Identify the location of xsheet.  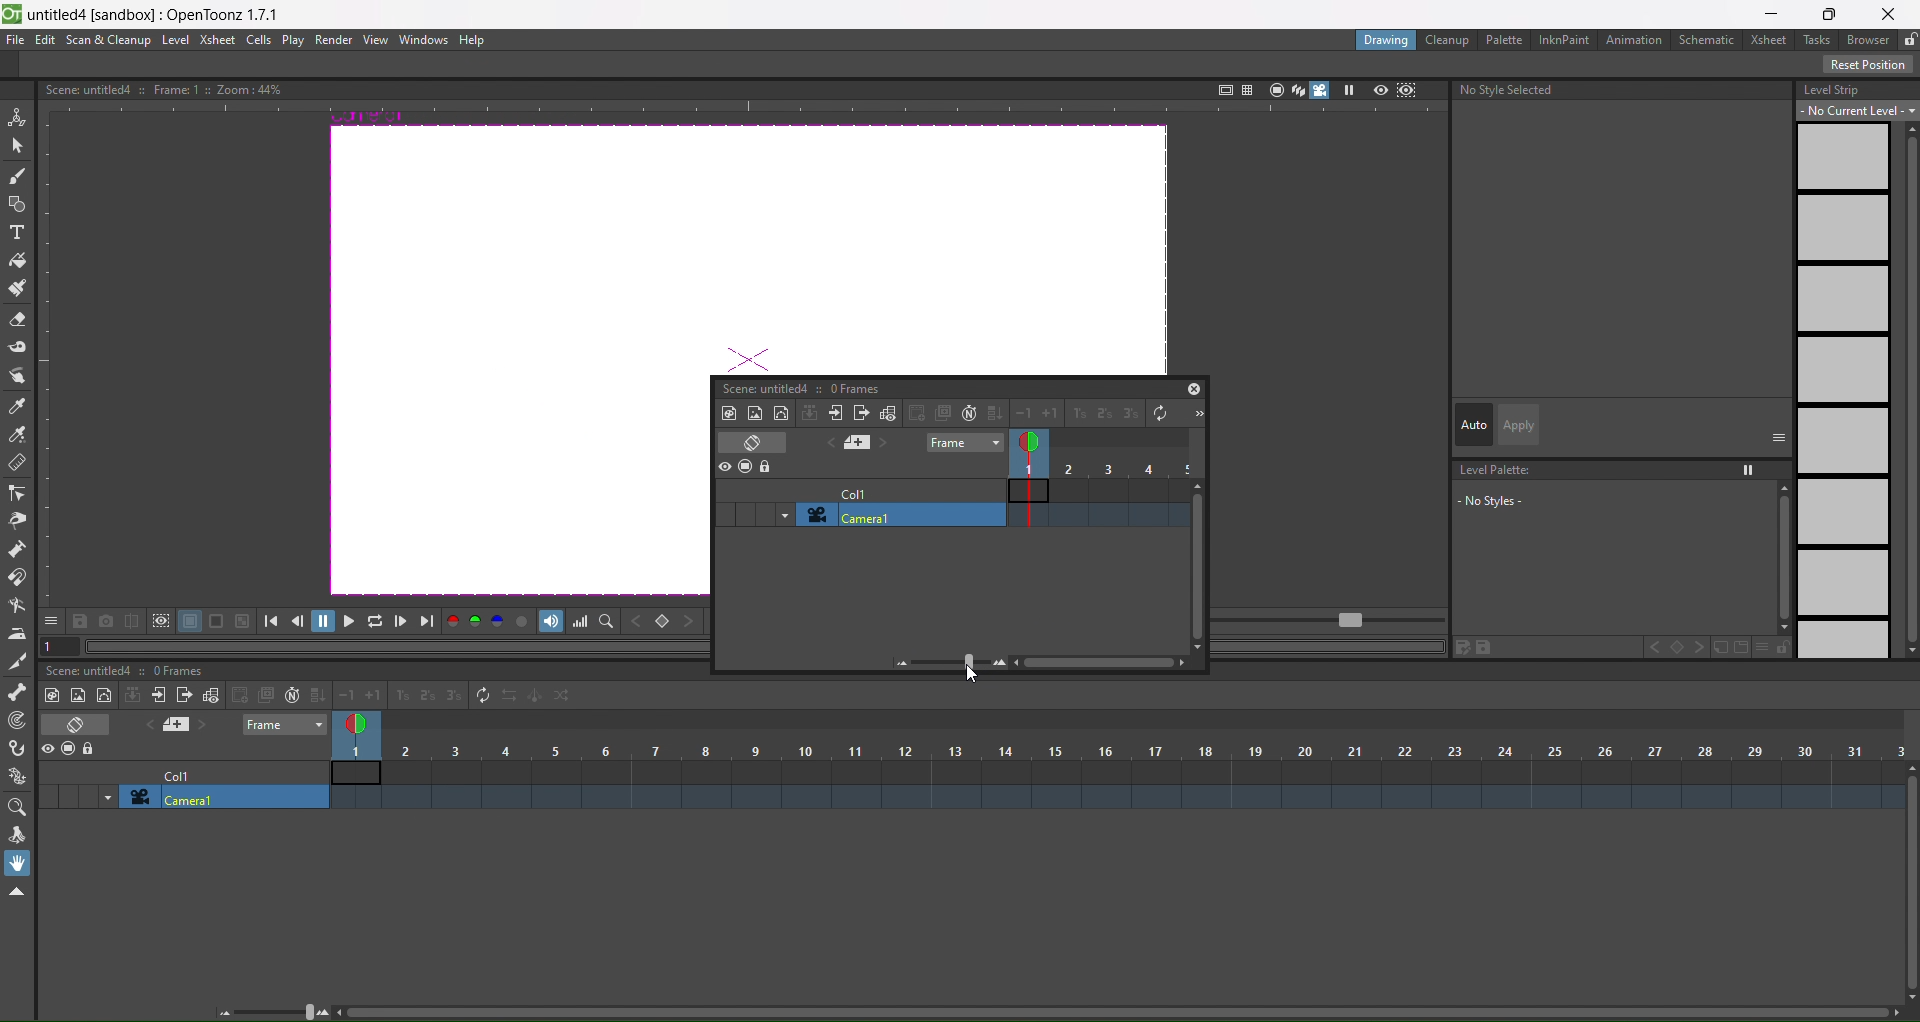
(1772, 40).